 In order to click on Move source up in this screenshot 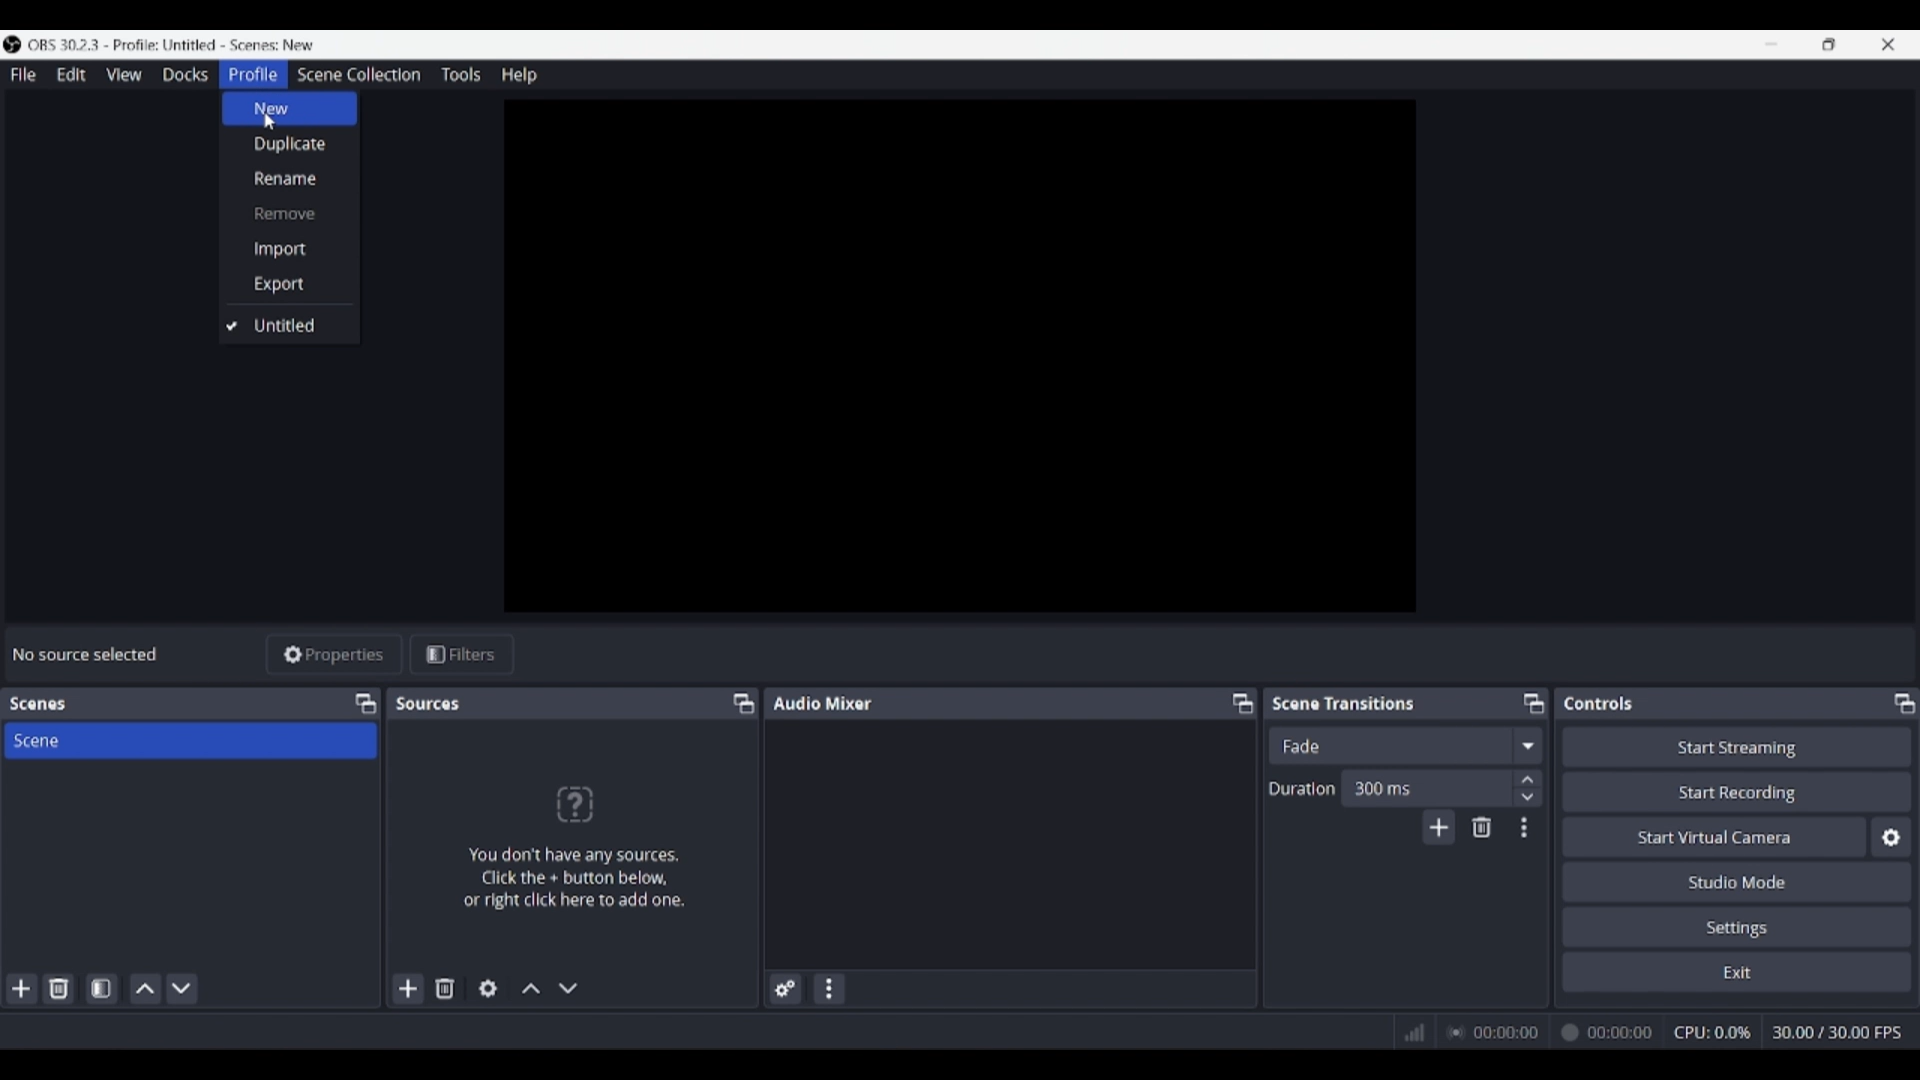, I will do `click(531, 988)`.